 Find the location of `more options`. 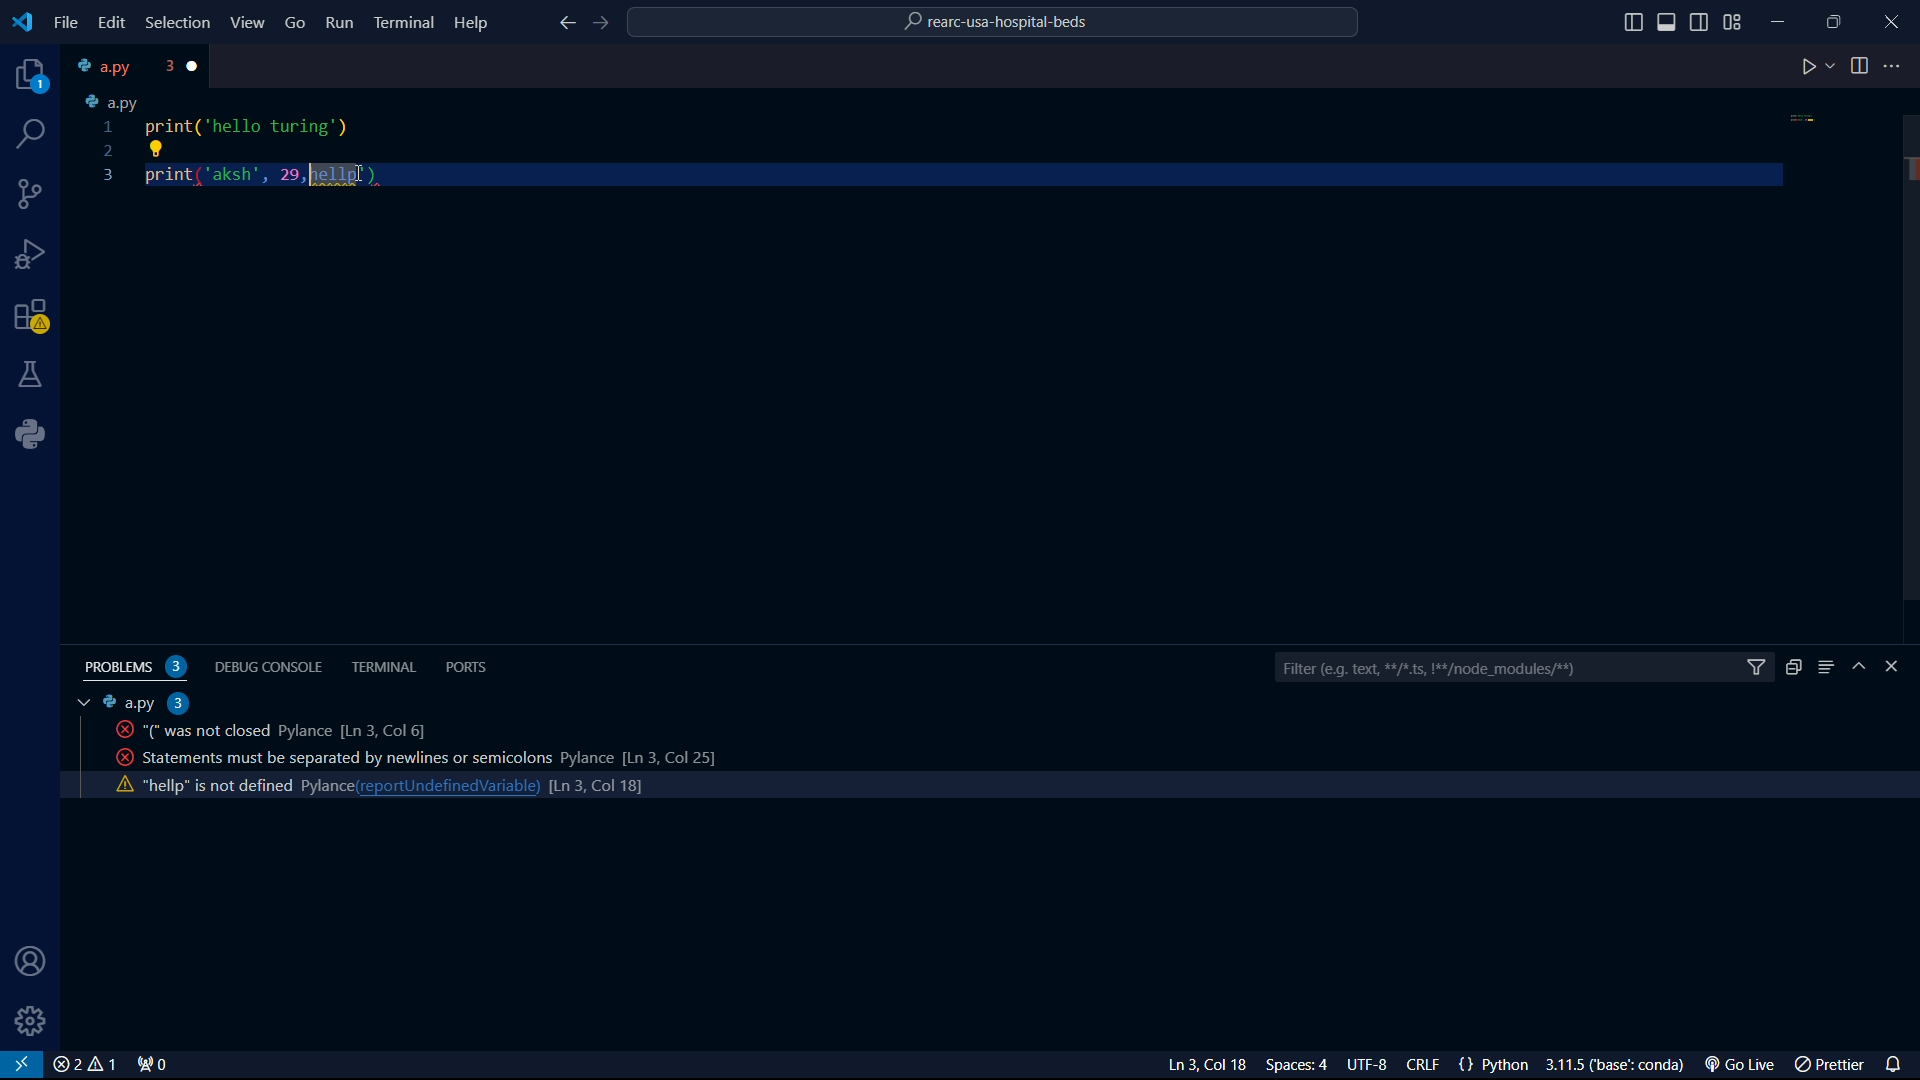

more options is located at coordinates (1895, 66).